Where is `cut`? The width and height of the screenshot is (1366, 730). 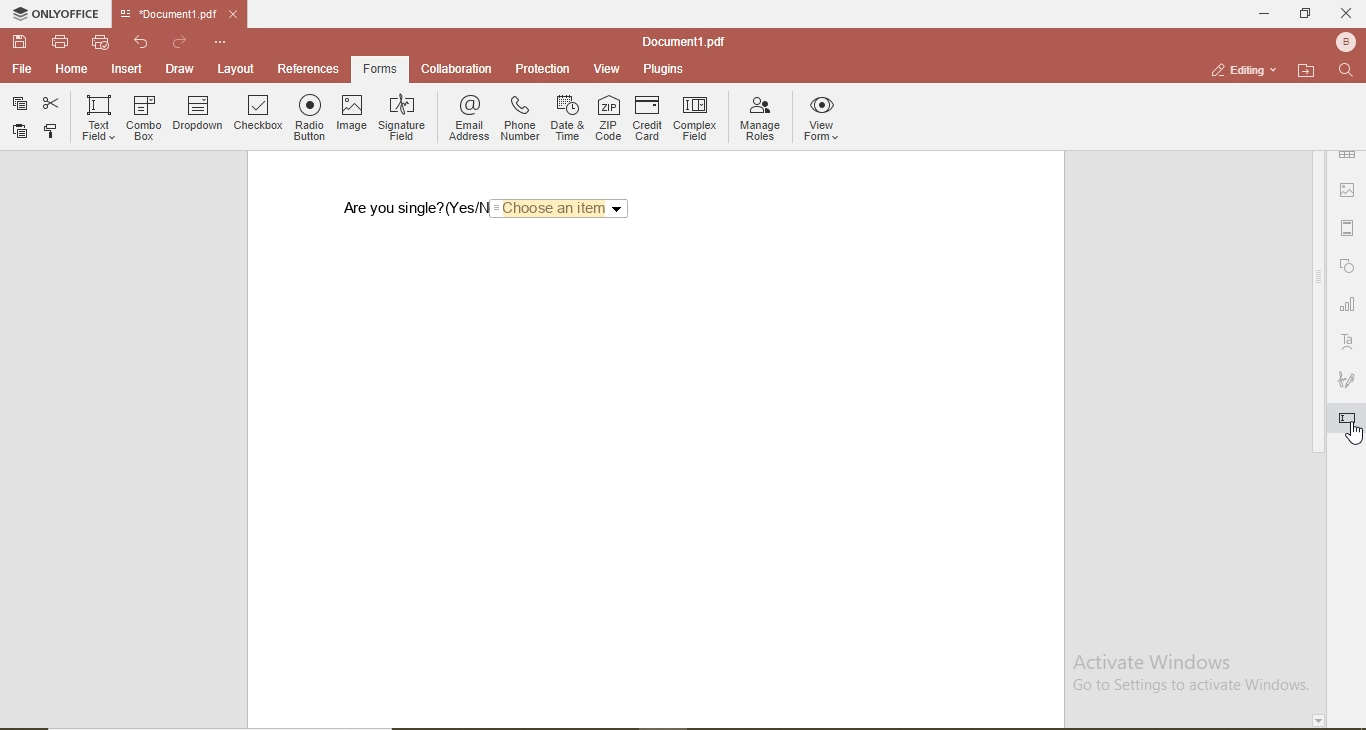
cut is located at coordinates (49, 102).